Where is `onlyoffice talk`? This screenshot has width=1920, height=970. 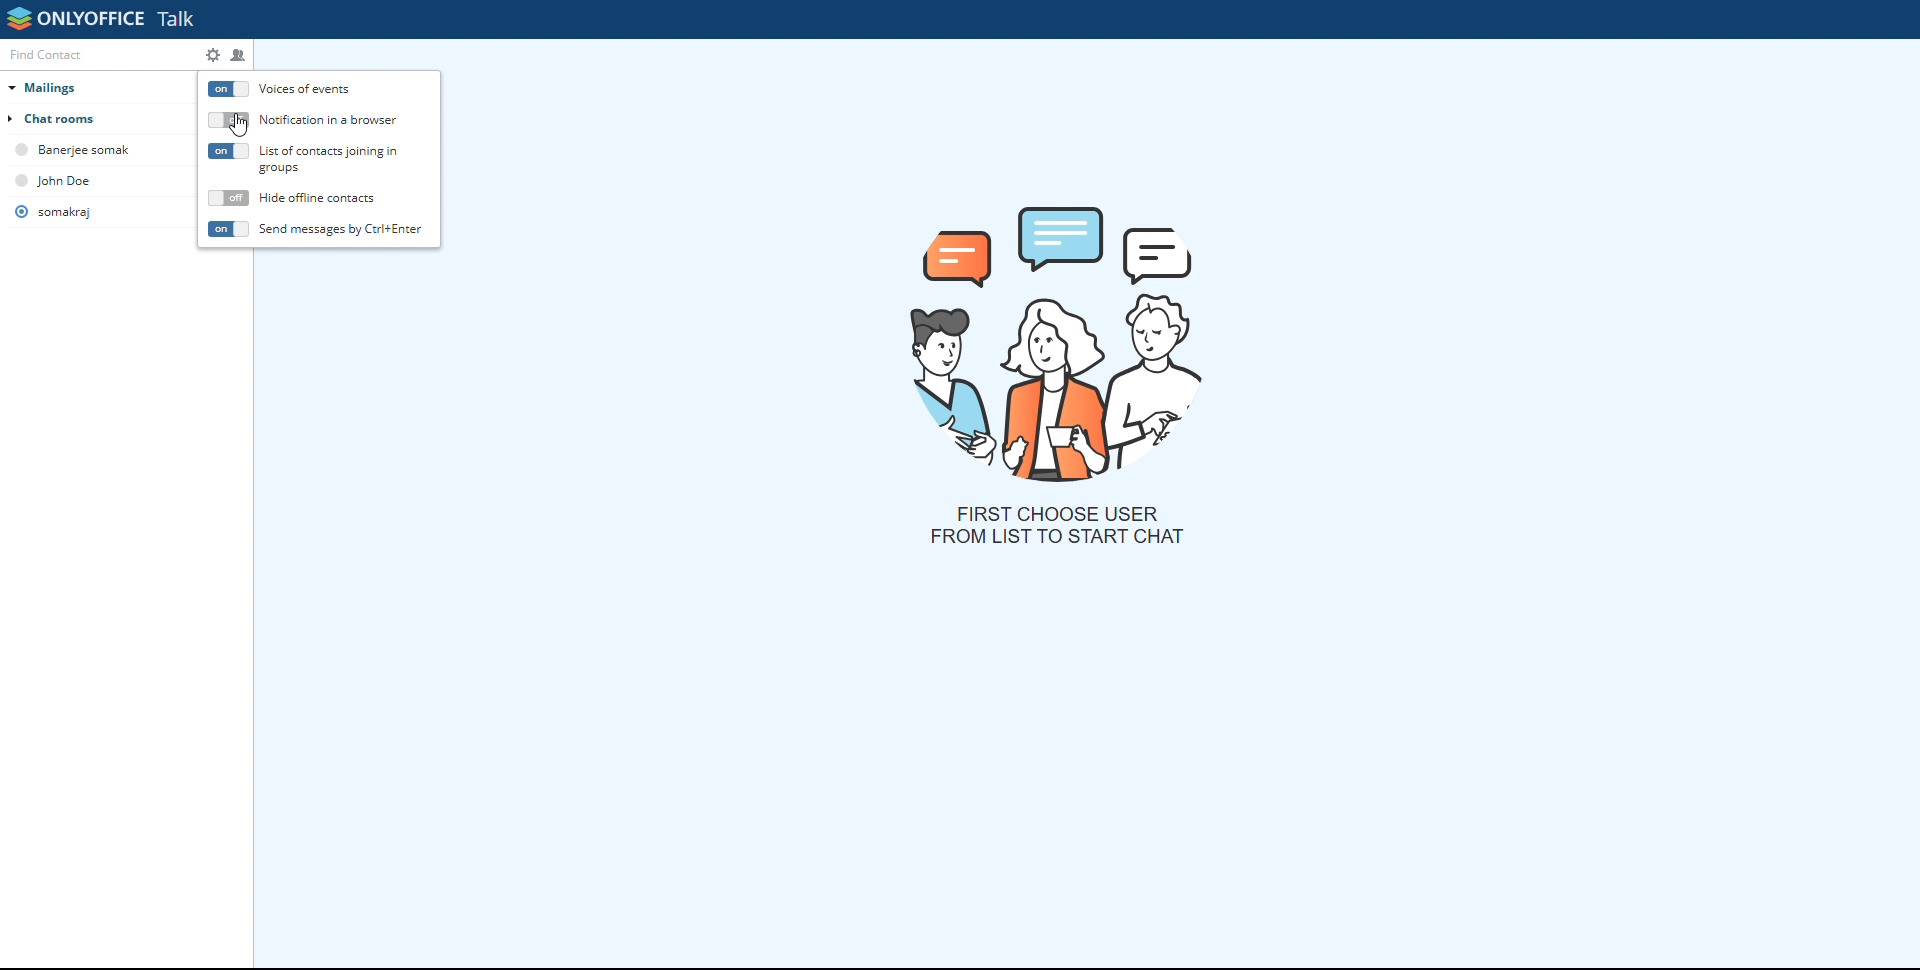
onlyoffice talk is located at coordinates (103, 19).